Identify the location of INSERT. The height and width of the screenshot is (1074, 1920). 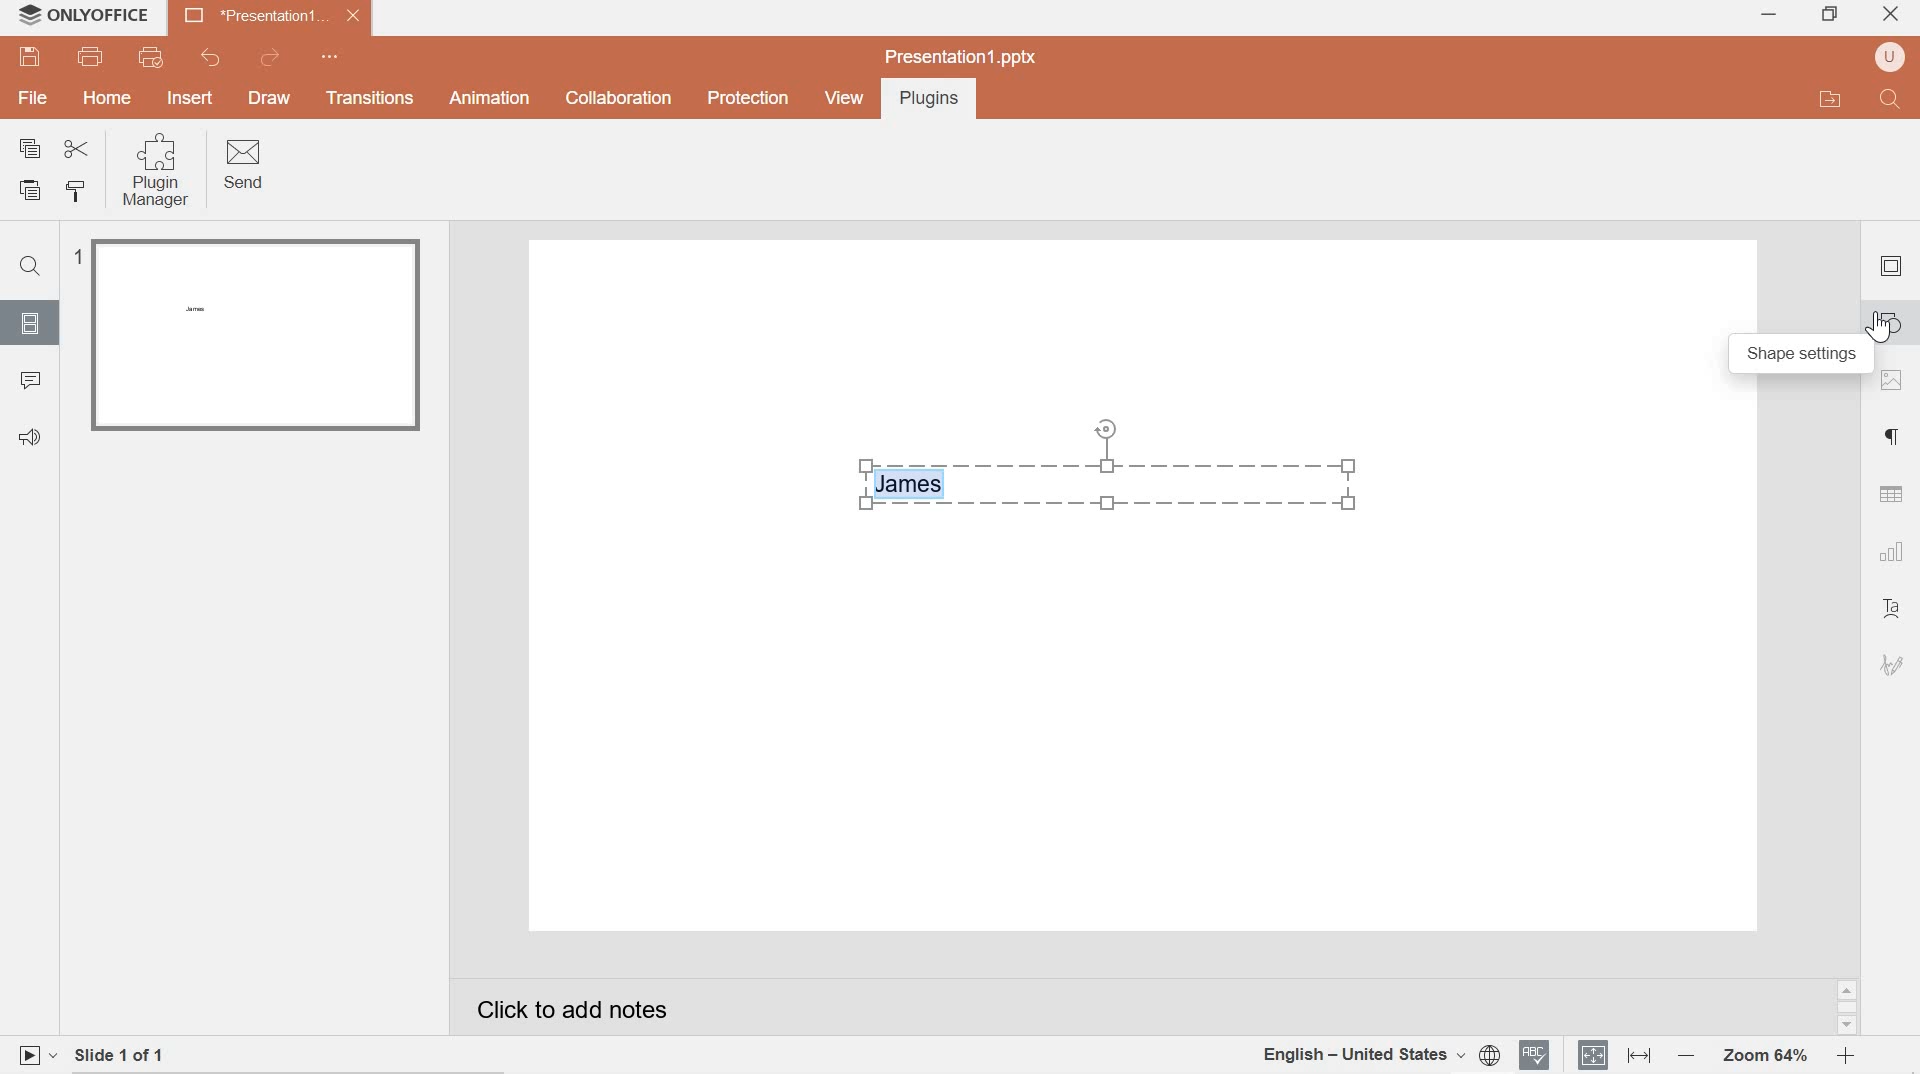
(192, 97).